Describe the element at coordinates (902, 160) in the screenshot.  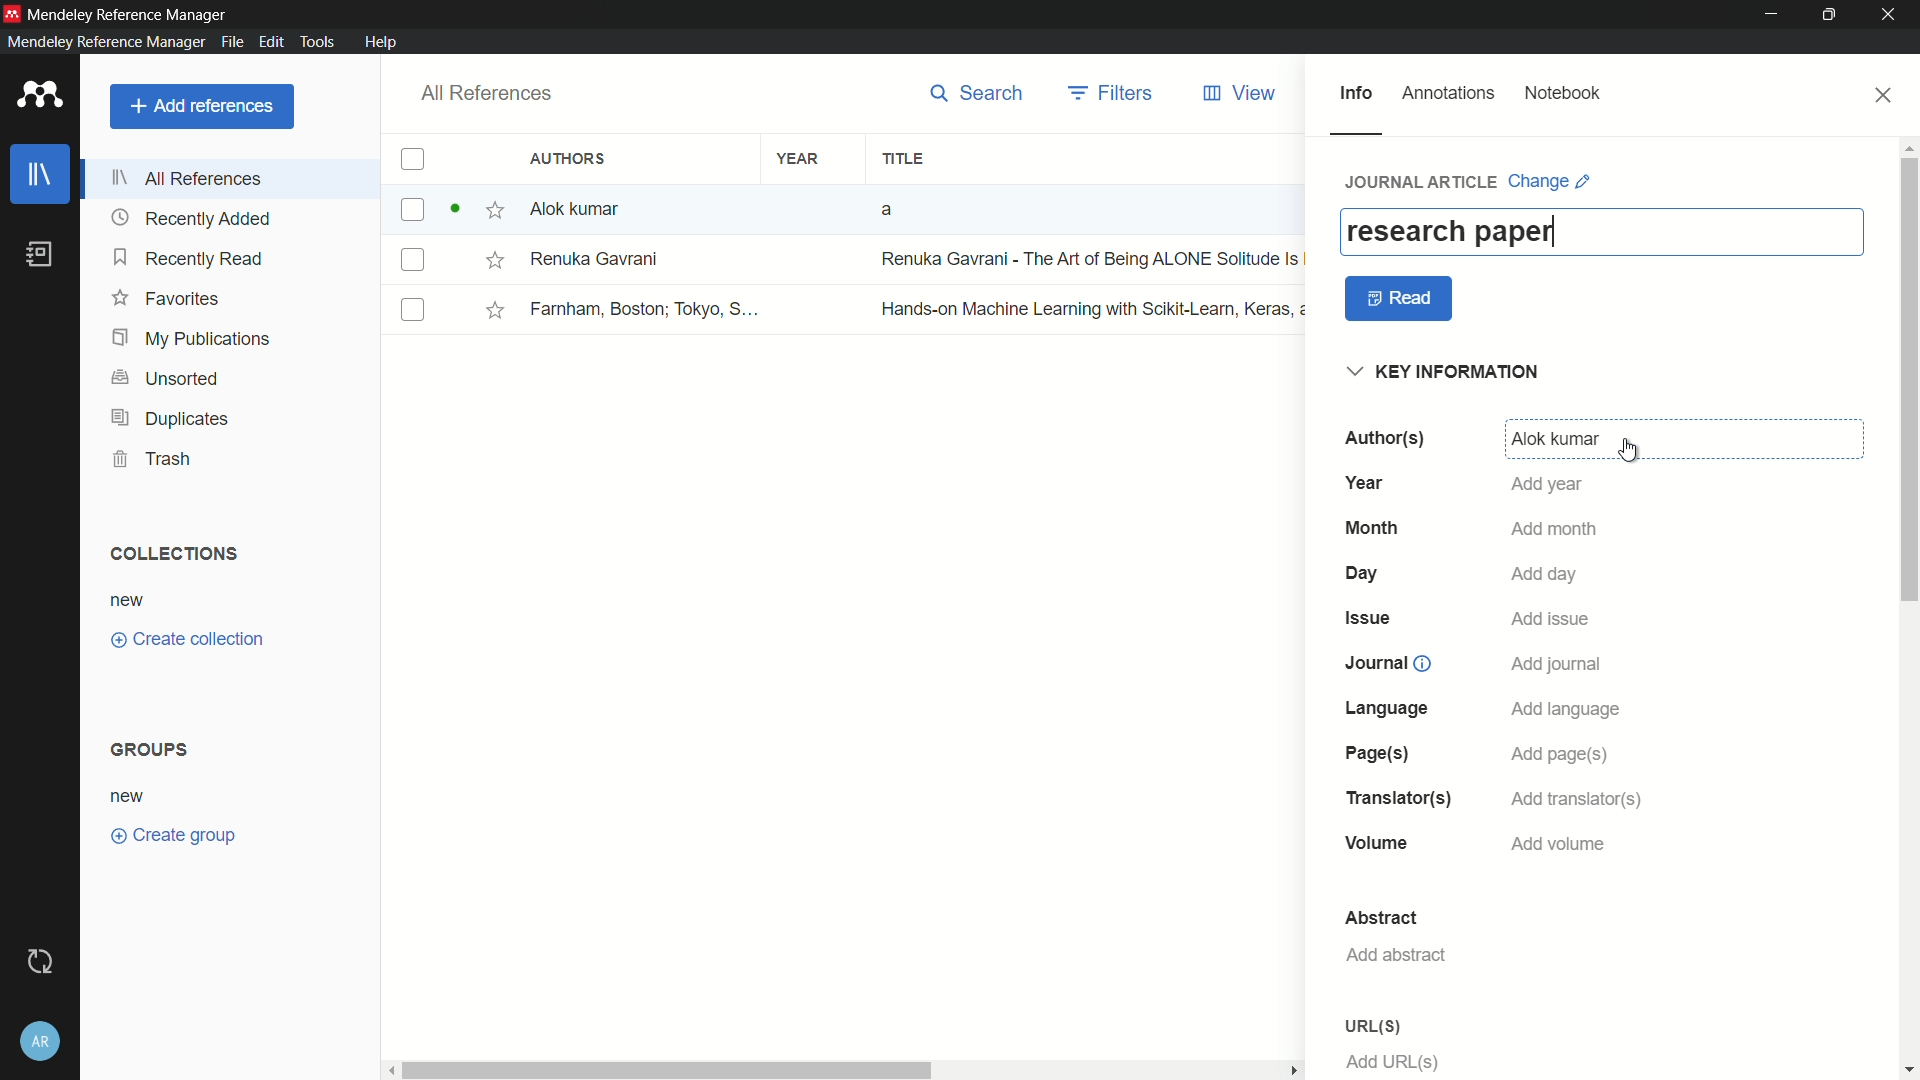
I see `title` at that location.